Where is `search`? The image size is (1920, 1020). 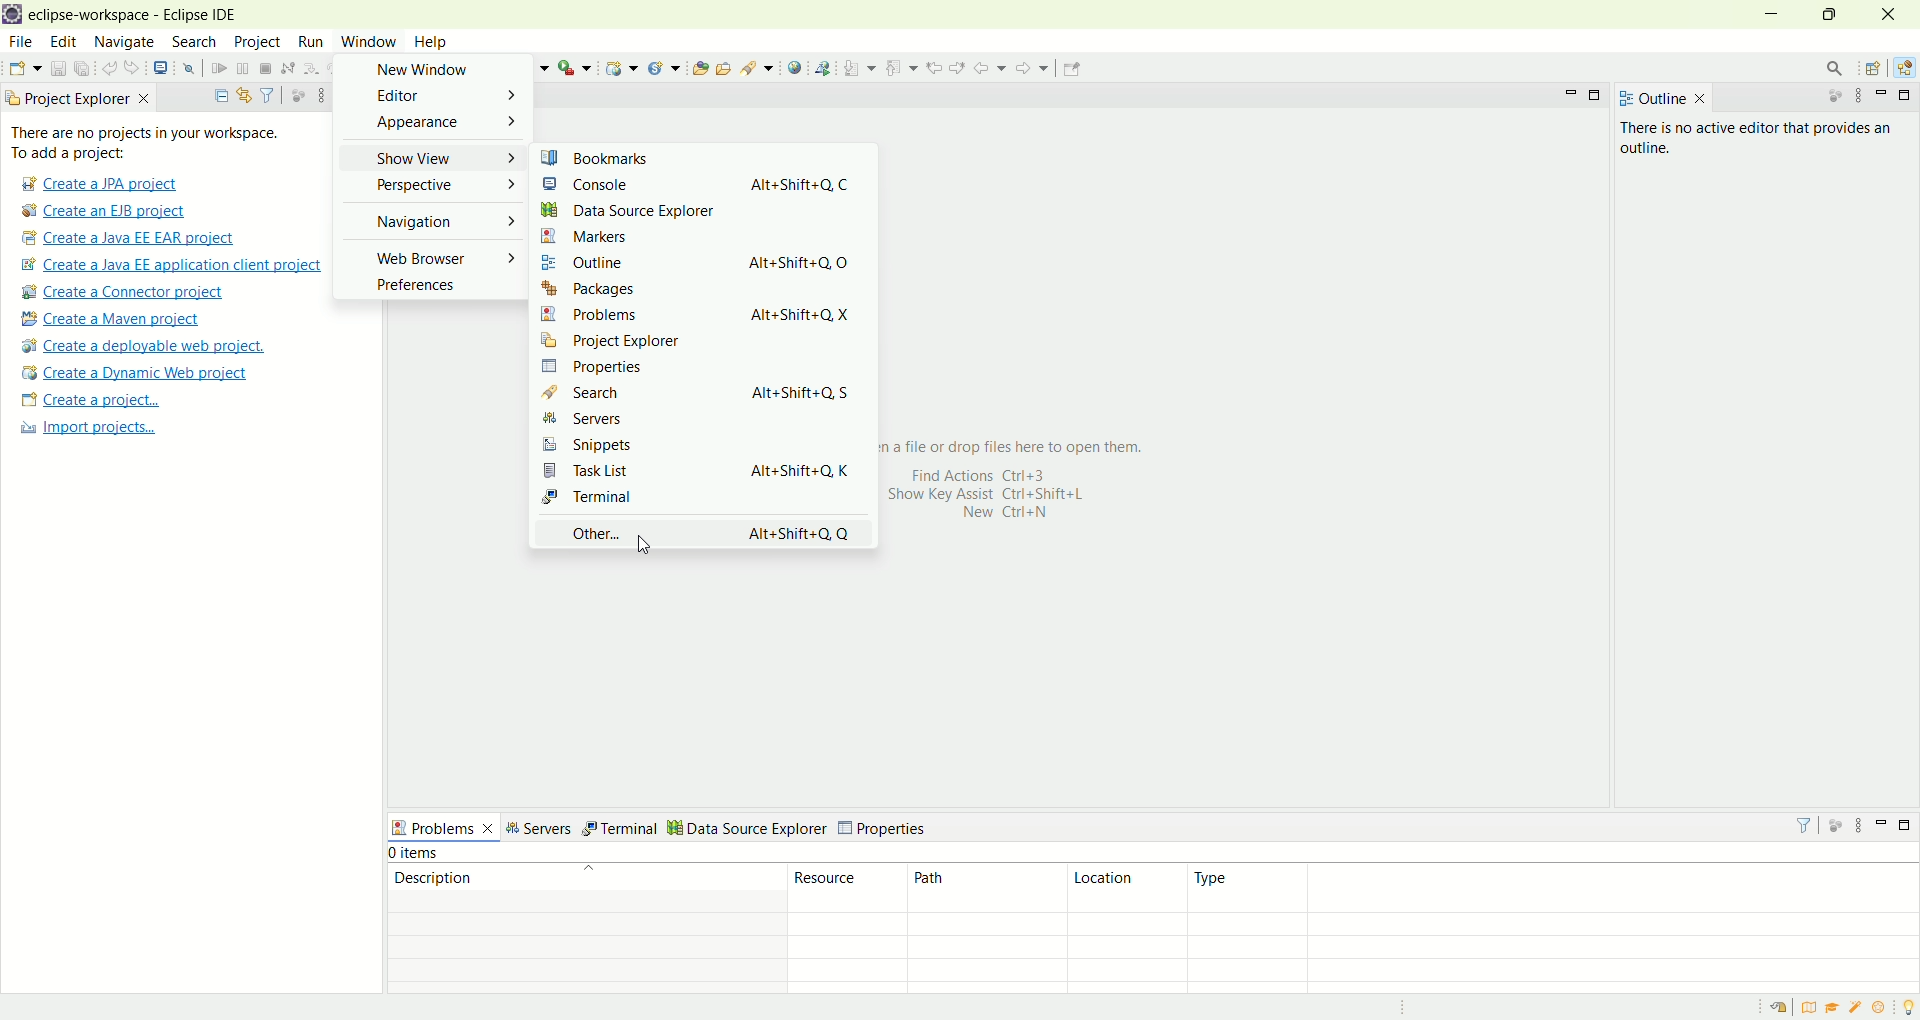
search is located at coordinates (1837, 66).